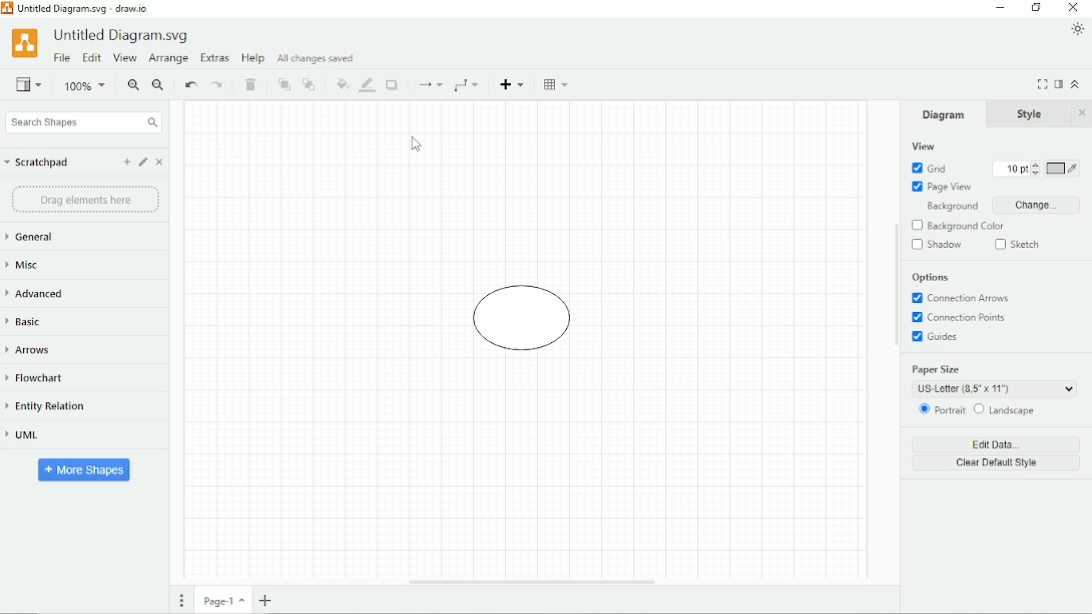 This screenshot has height=614, width=1092. What do you see at coordinates (523, 320) in the screenshot?
I see `Diagram of circle` at bounding box center [523, 320].